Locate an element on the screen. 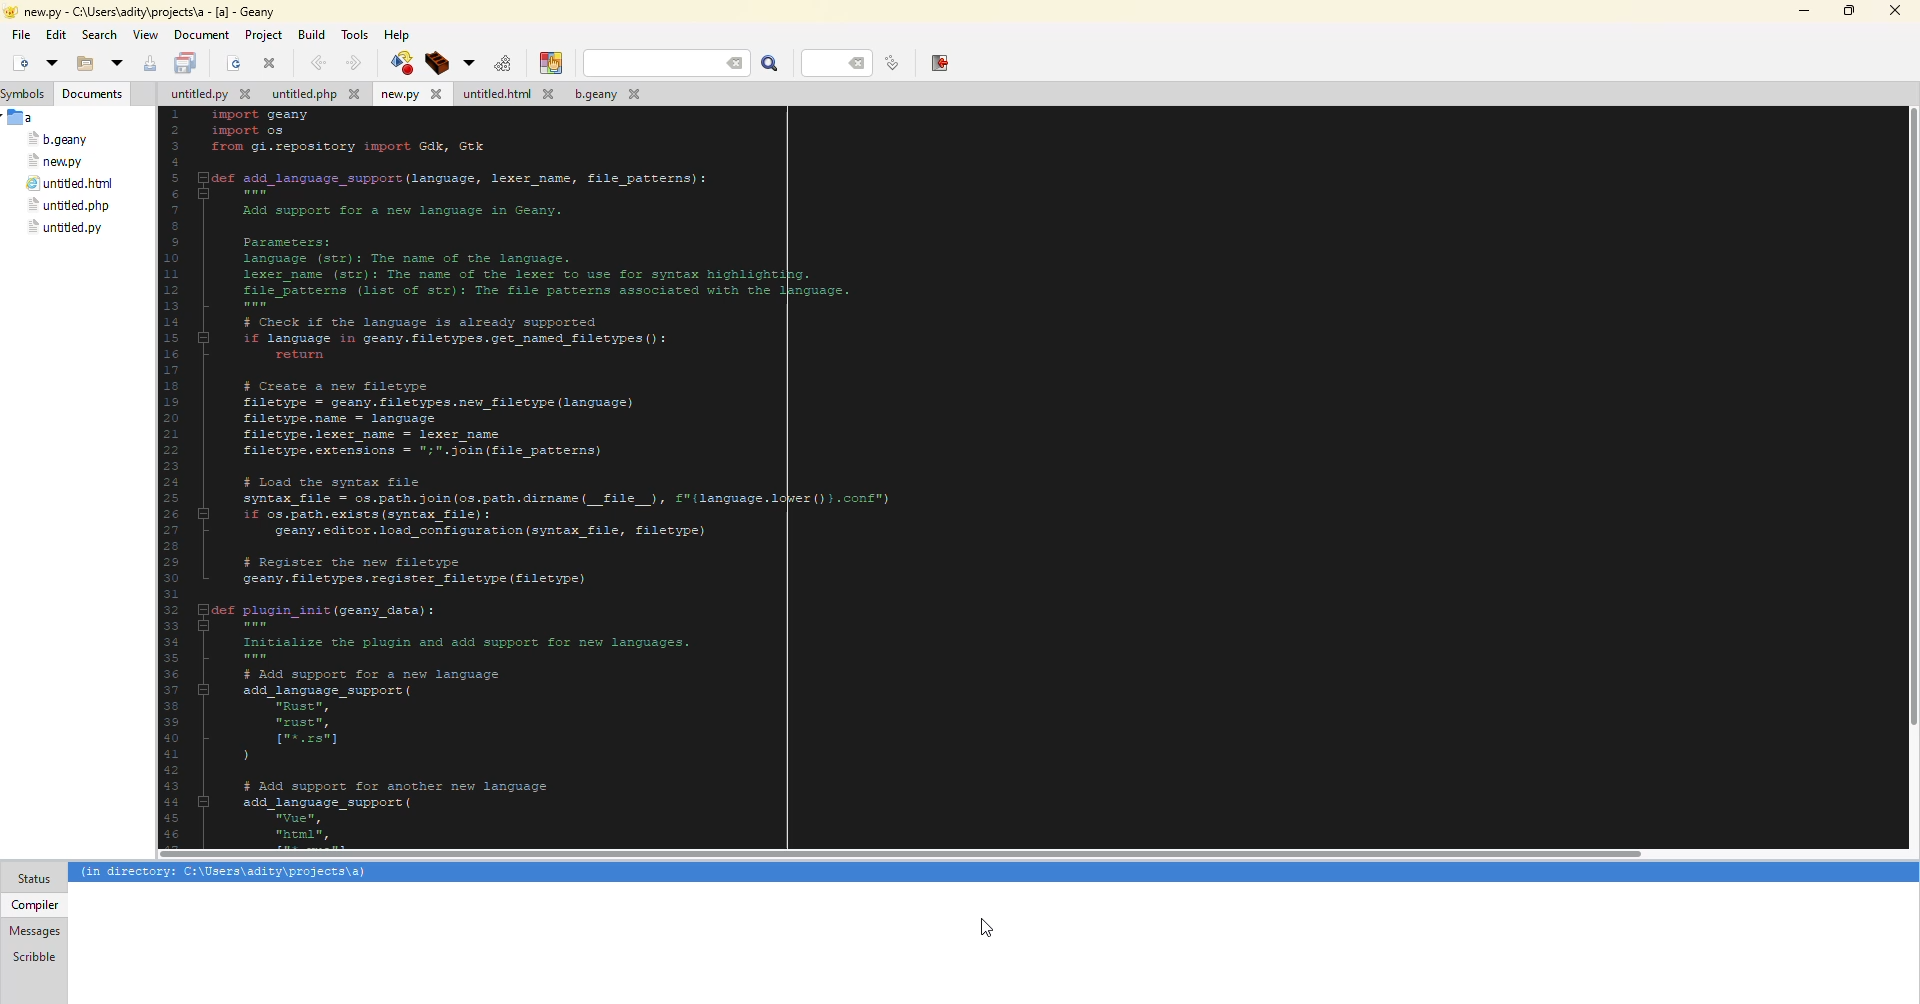 This screenshot has width=1920, height=1004. project is located at coordinates (263, 35).